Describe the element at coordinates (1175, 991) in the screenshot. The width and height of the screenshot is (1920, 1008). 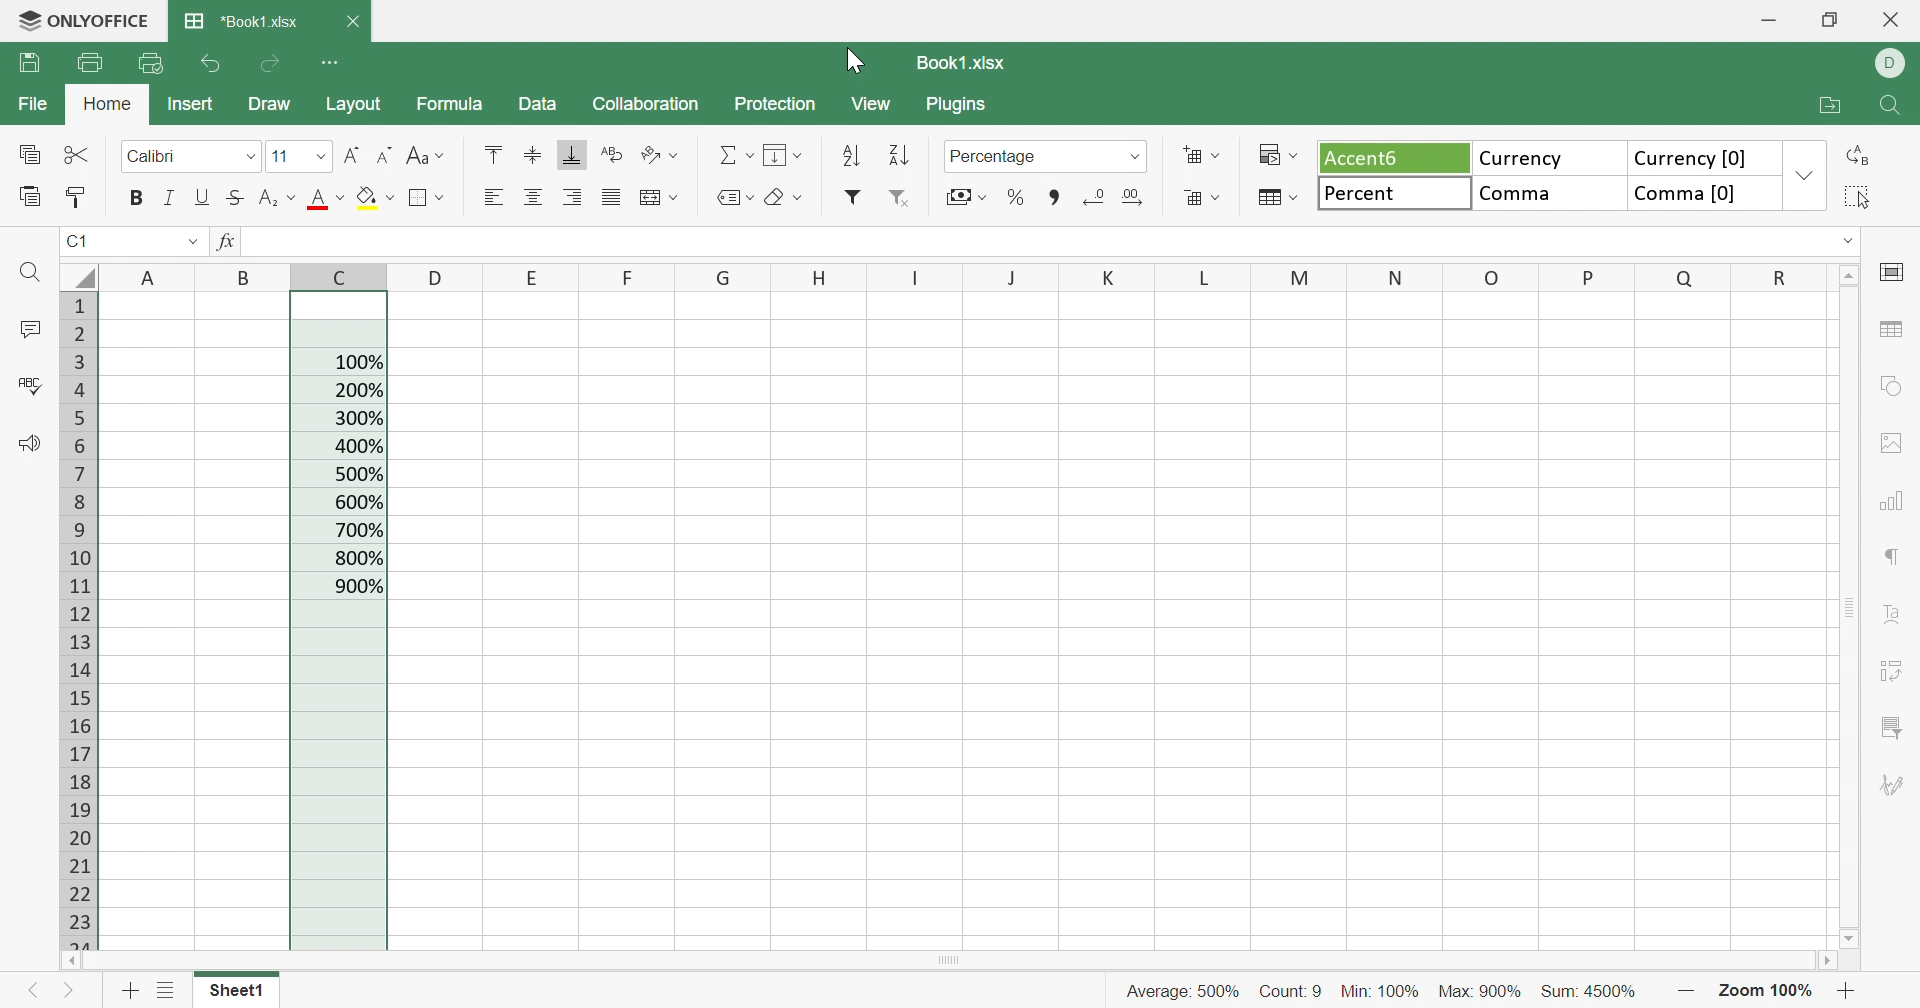
I see `Average: 500%` at that location.